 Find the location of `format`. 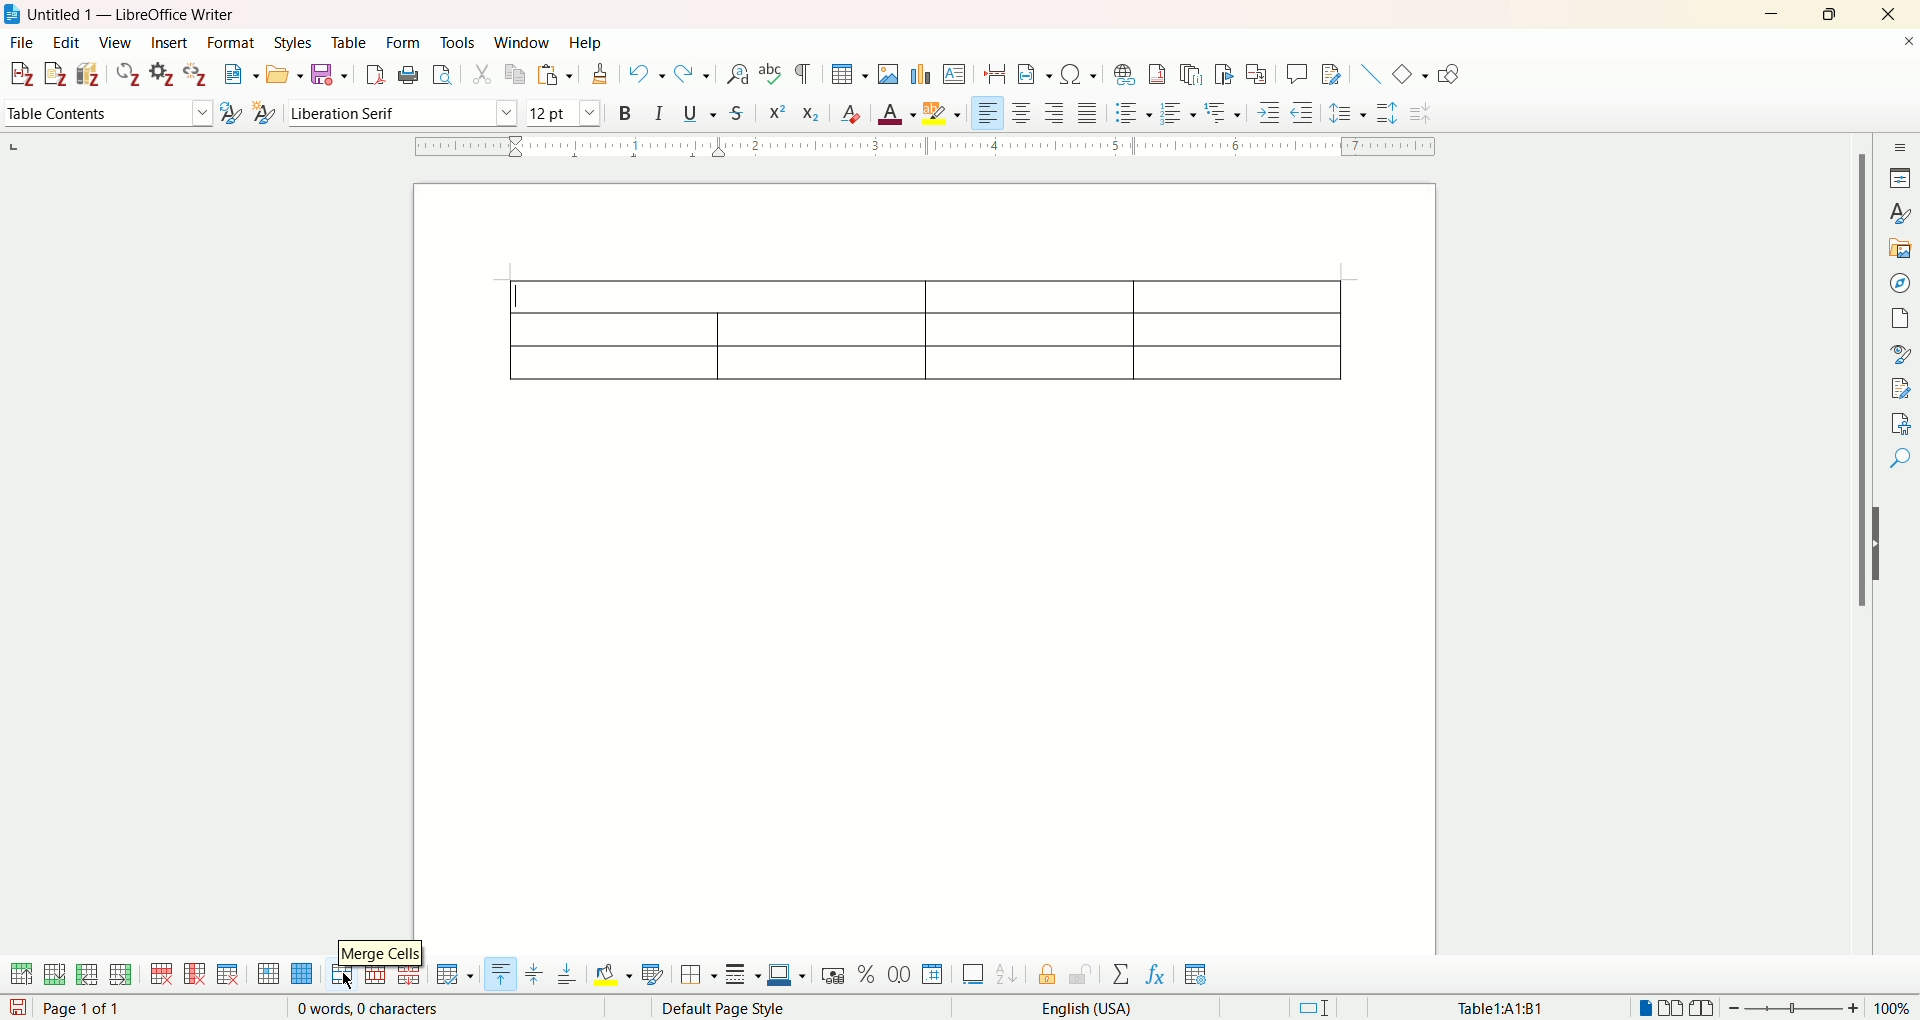

format is located at coordinates (230, 44).